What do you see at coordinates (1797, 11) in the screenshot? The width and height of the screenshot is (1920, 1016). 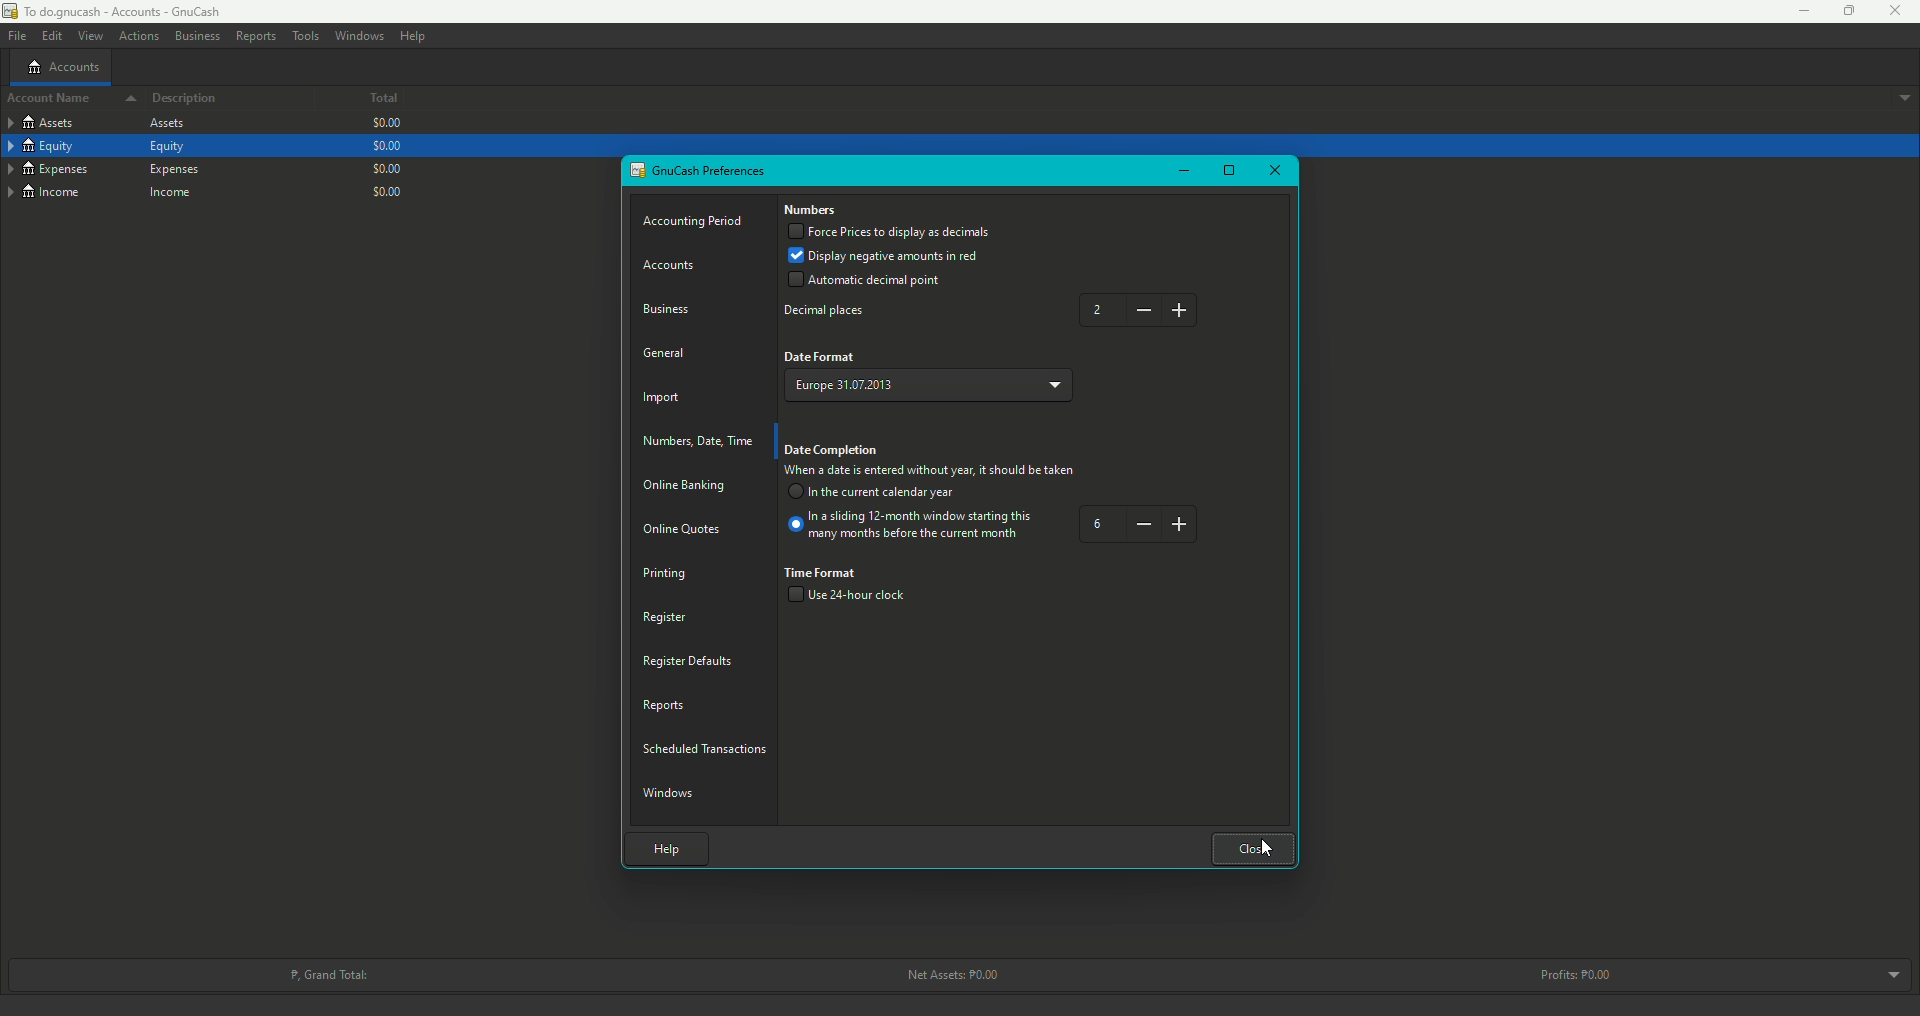 I see `Minimize` at bounding box center [1797, 11].